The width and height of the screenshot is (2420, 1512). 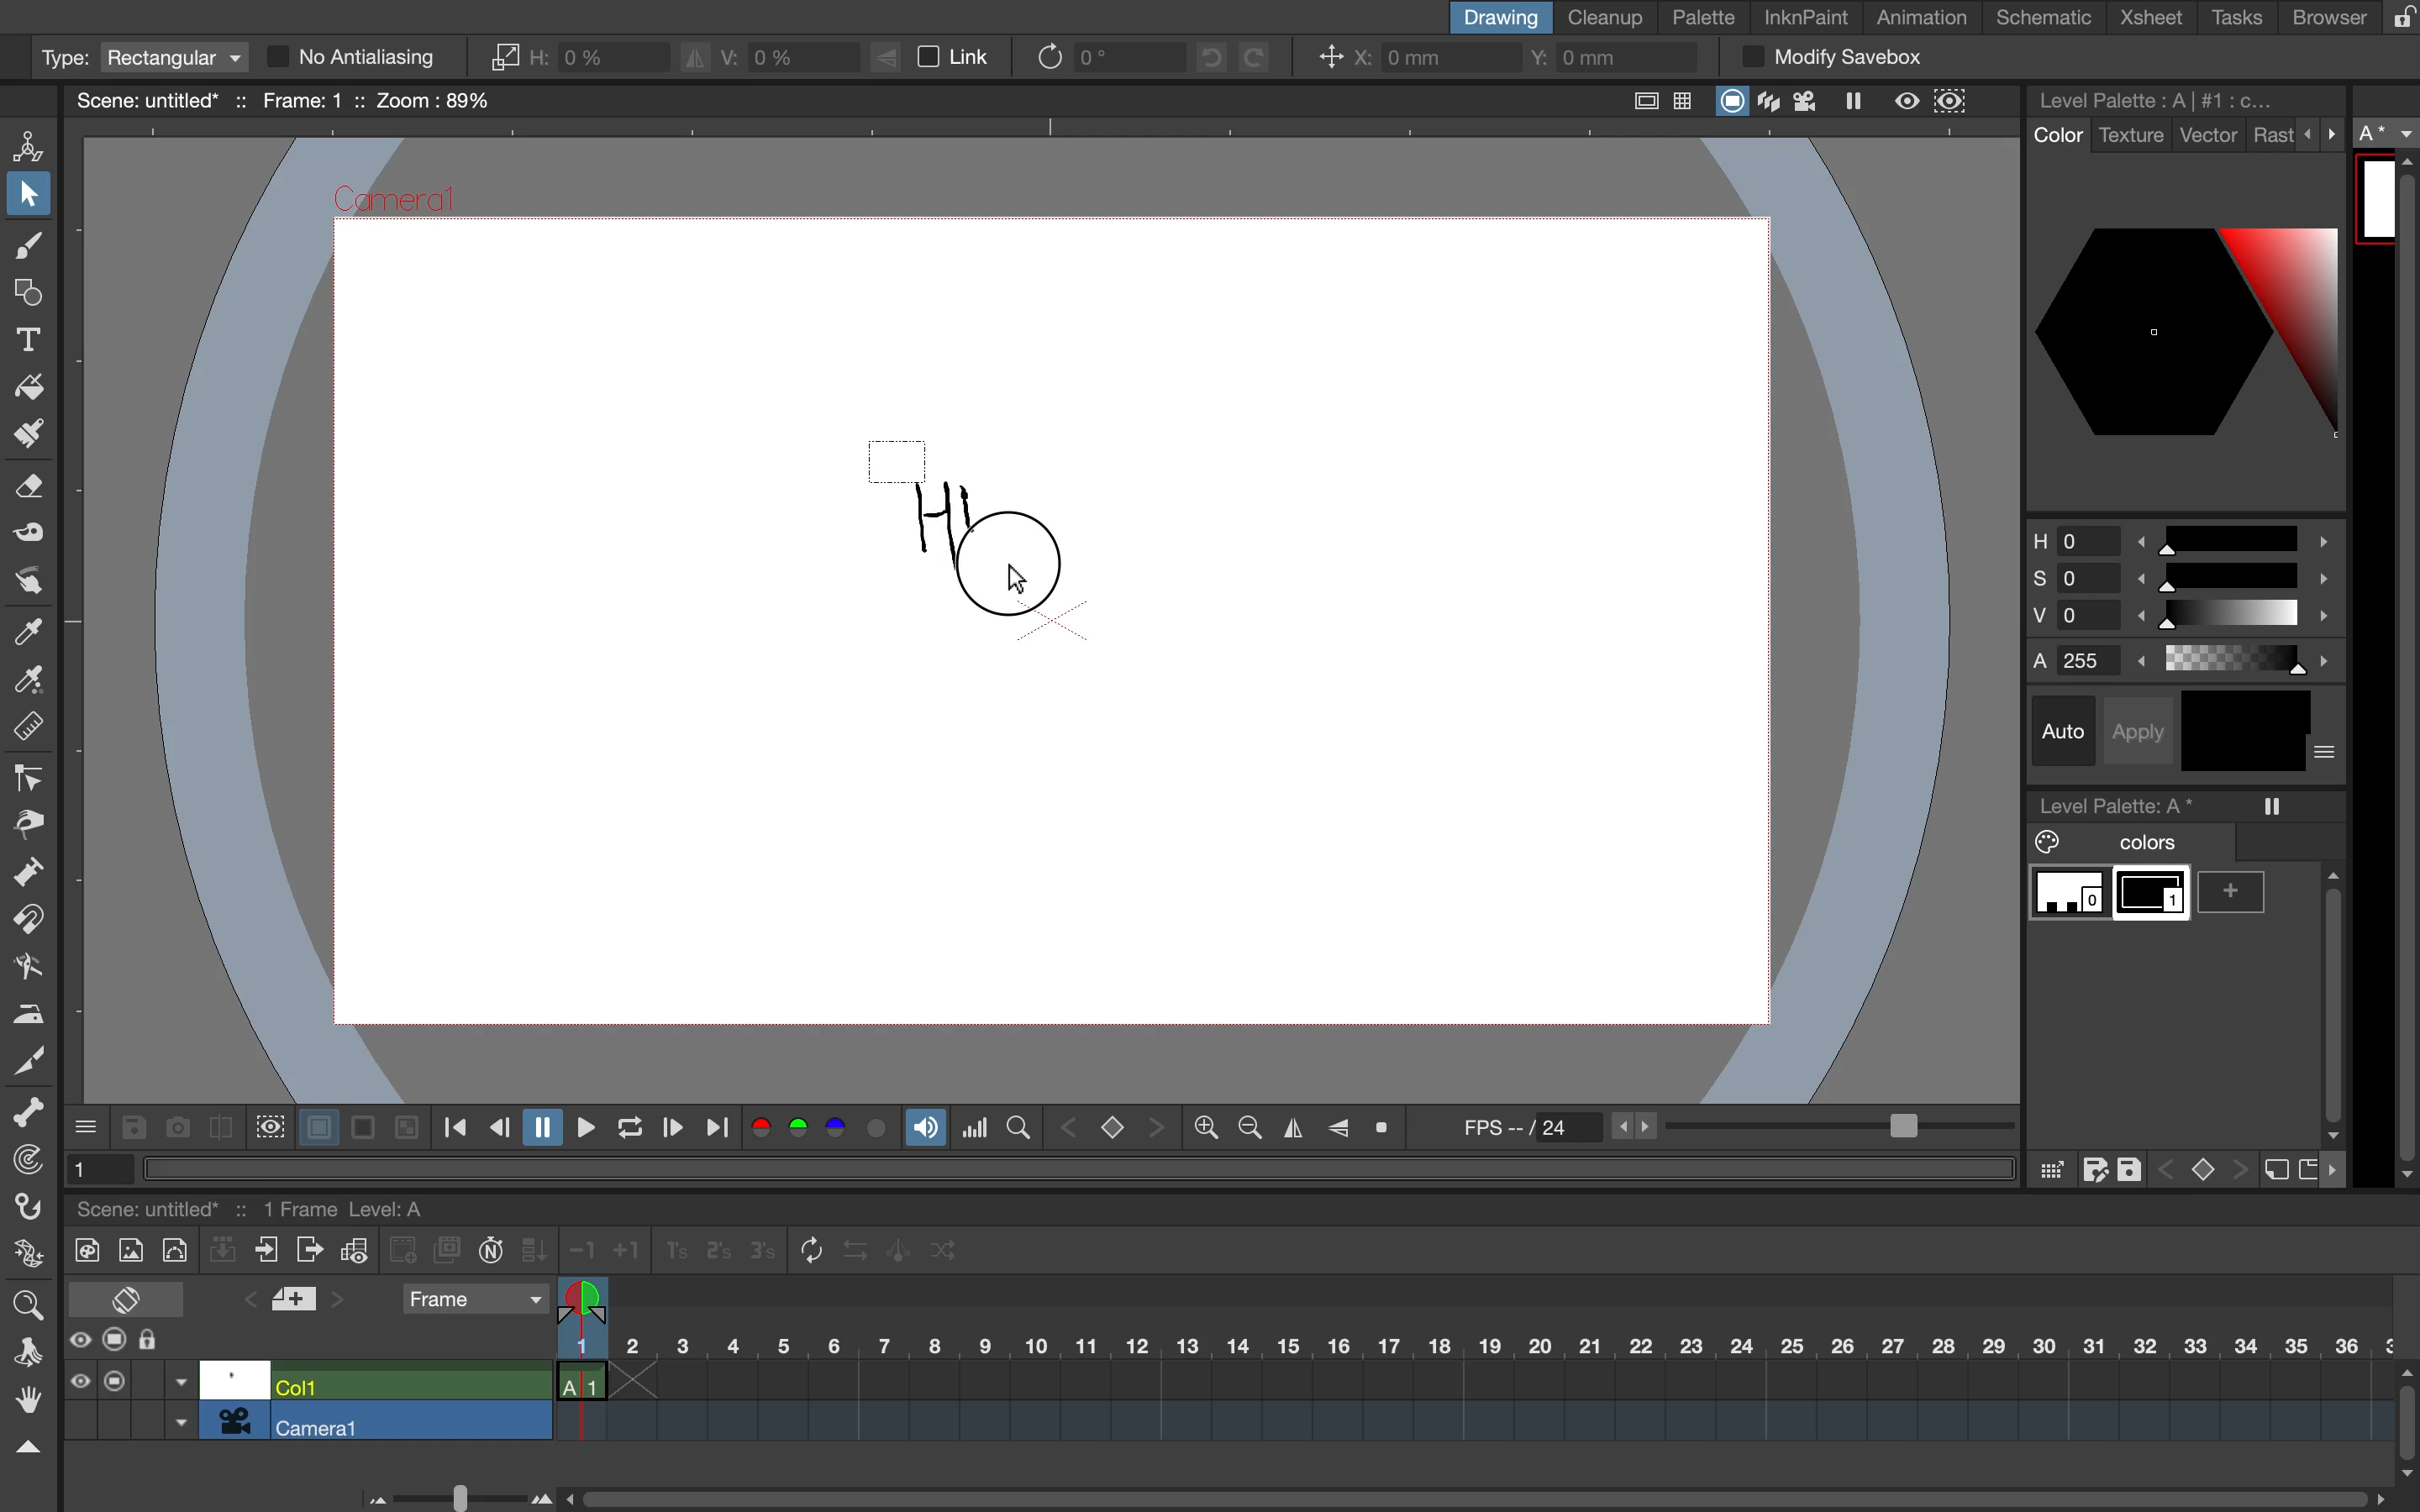 What do you see at coordinates (27, 581) in the screenshot?
I see `finger tool` at bounding box center [27, 581].